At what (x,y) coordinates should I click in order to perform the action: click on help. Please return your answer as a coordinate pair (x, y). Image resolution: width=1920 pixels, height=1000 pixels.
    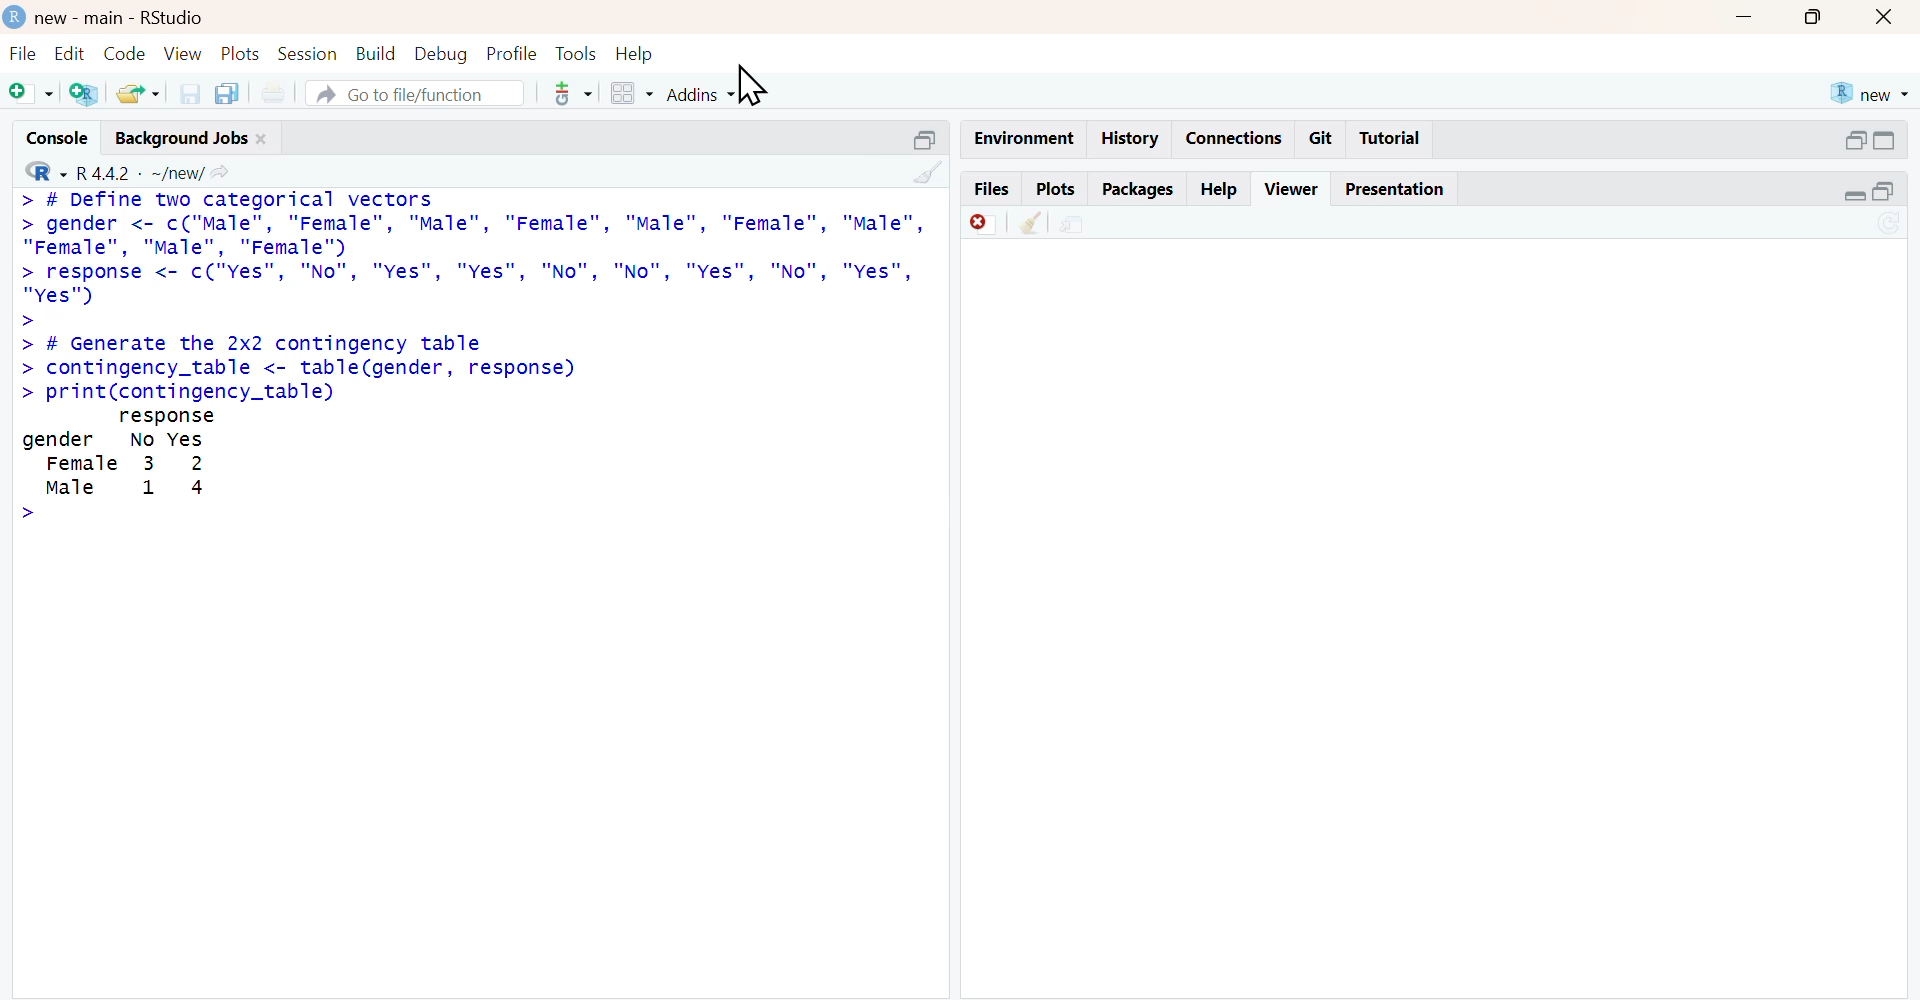
    Looking at the image, I should click on (1220, 191).